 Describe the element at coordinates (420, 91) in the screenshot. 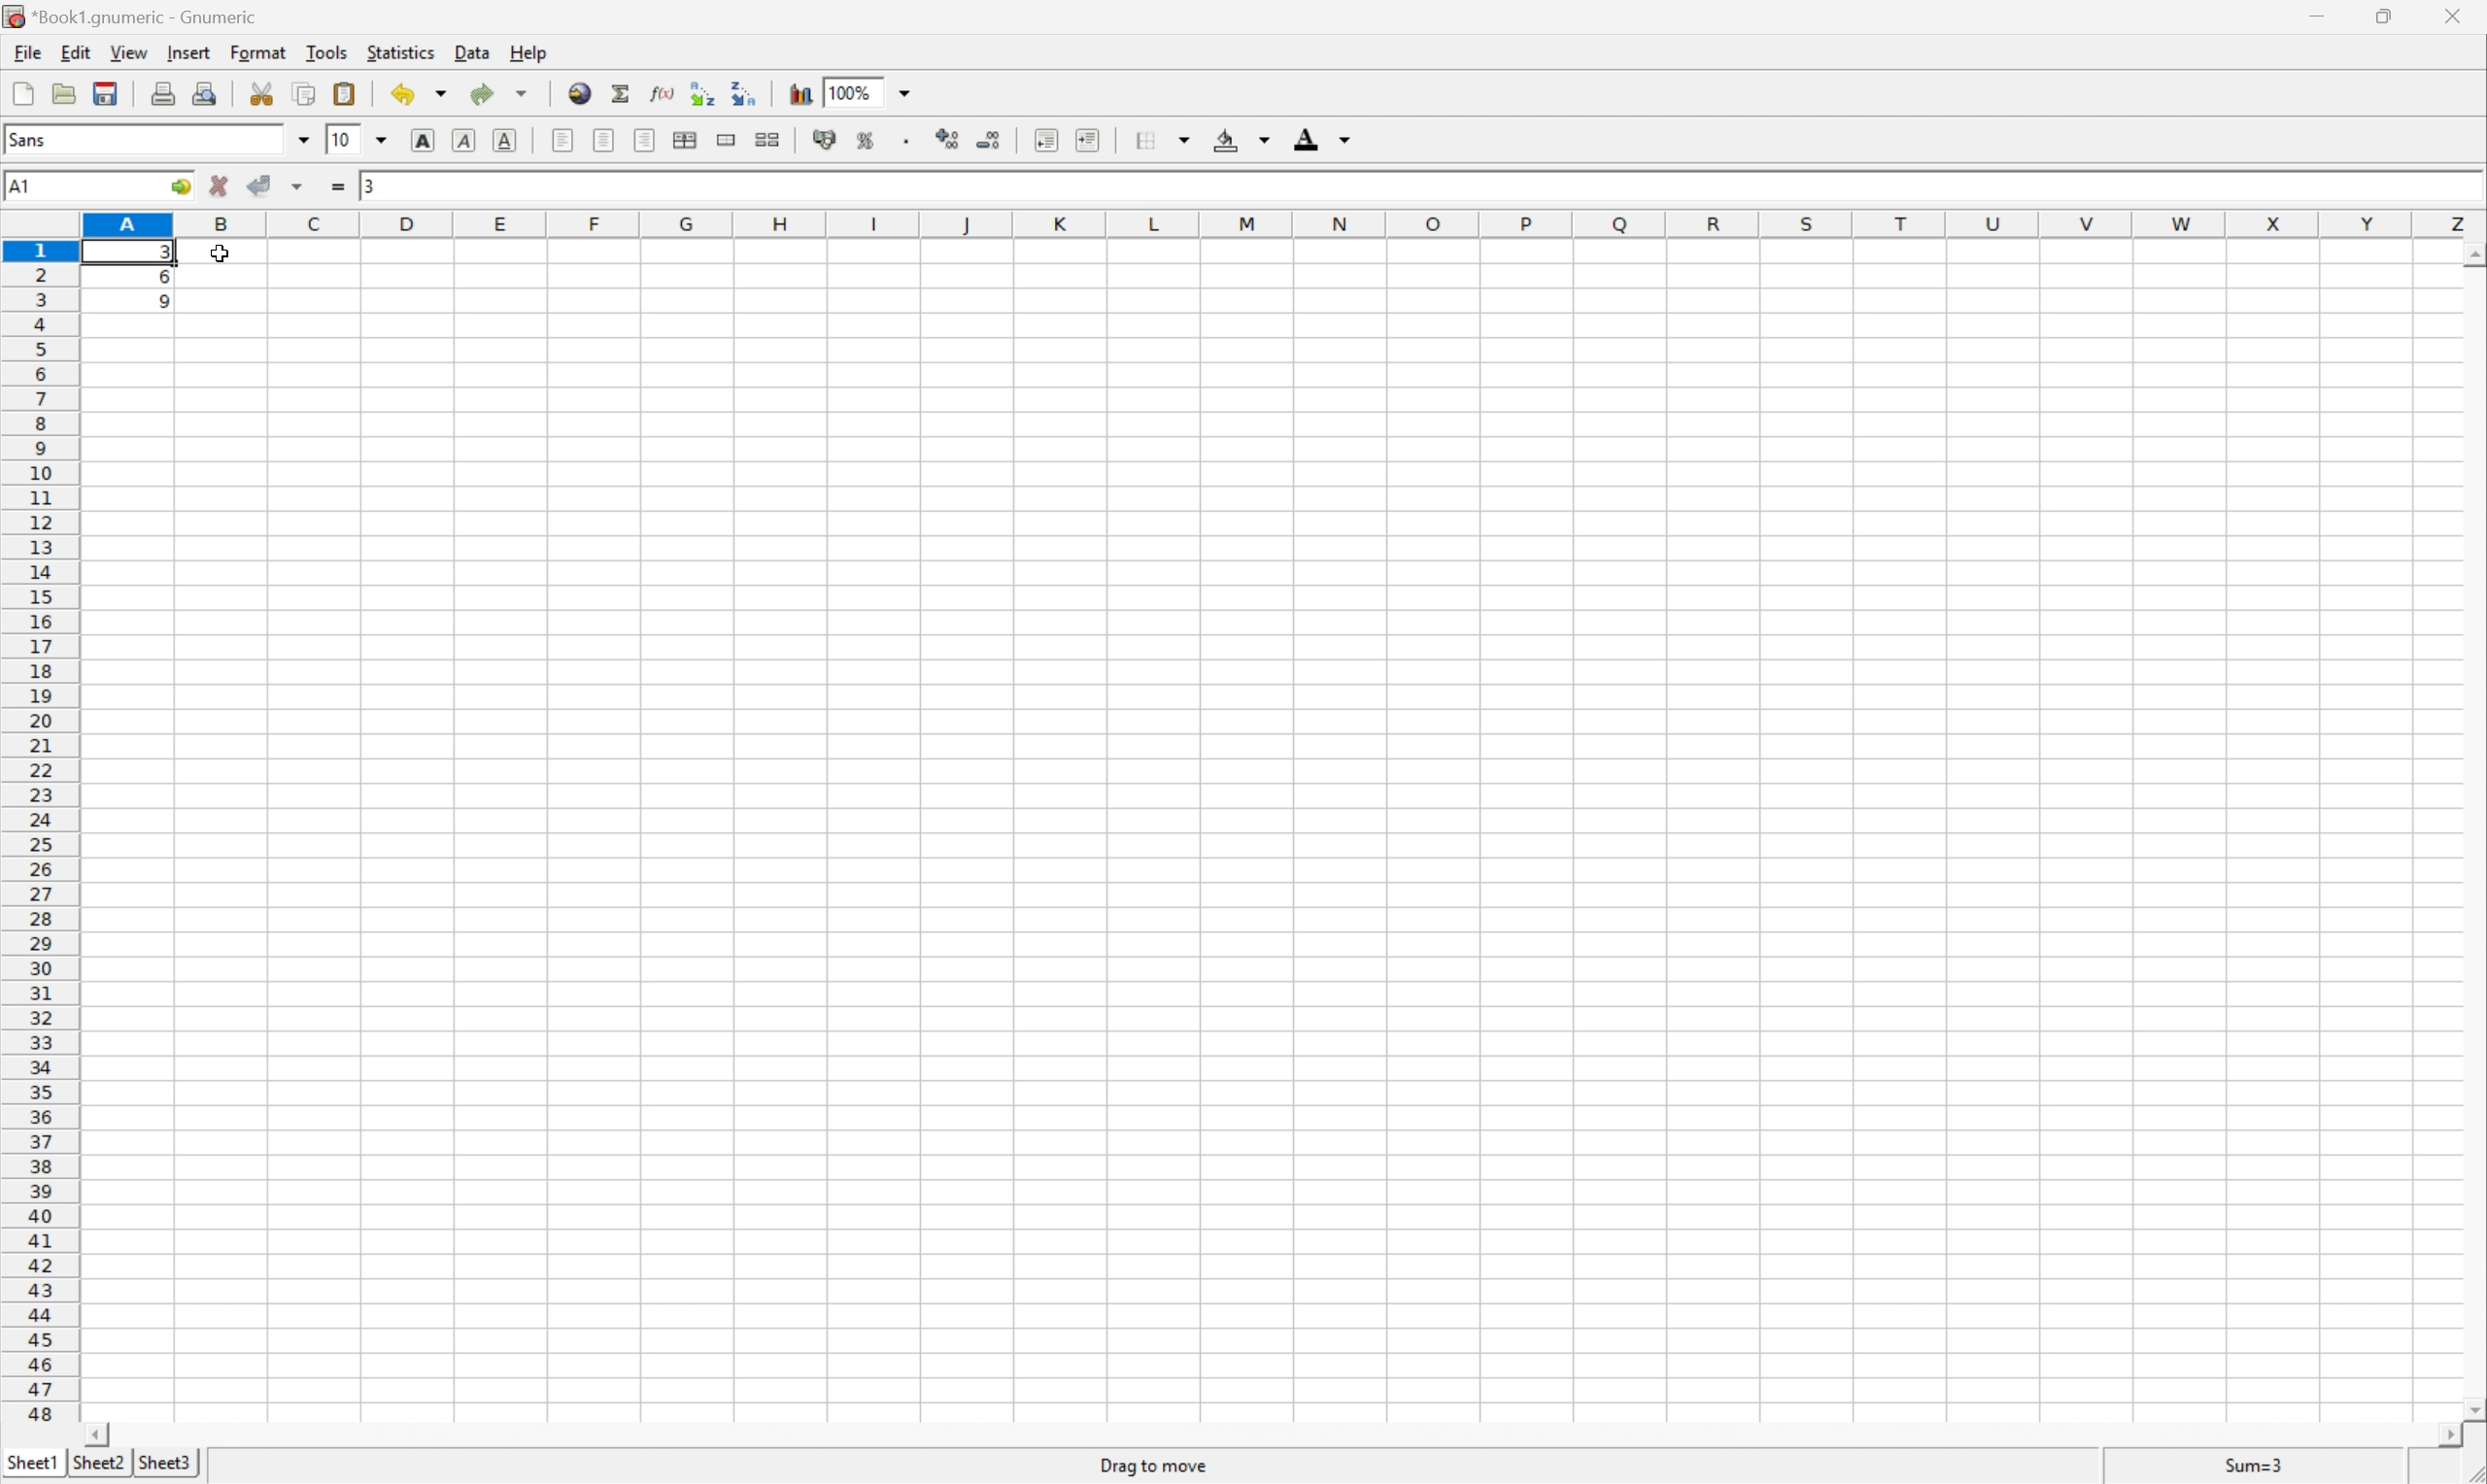

I see `Undo` at that location.